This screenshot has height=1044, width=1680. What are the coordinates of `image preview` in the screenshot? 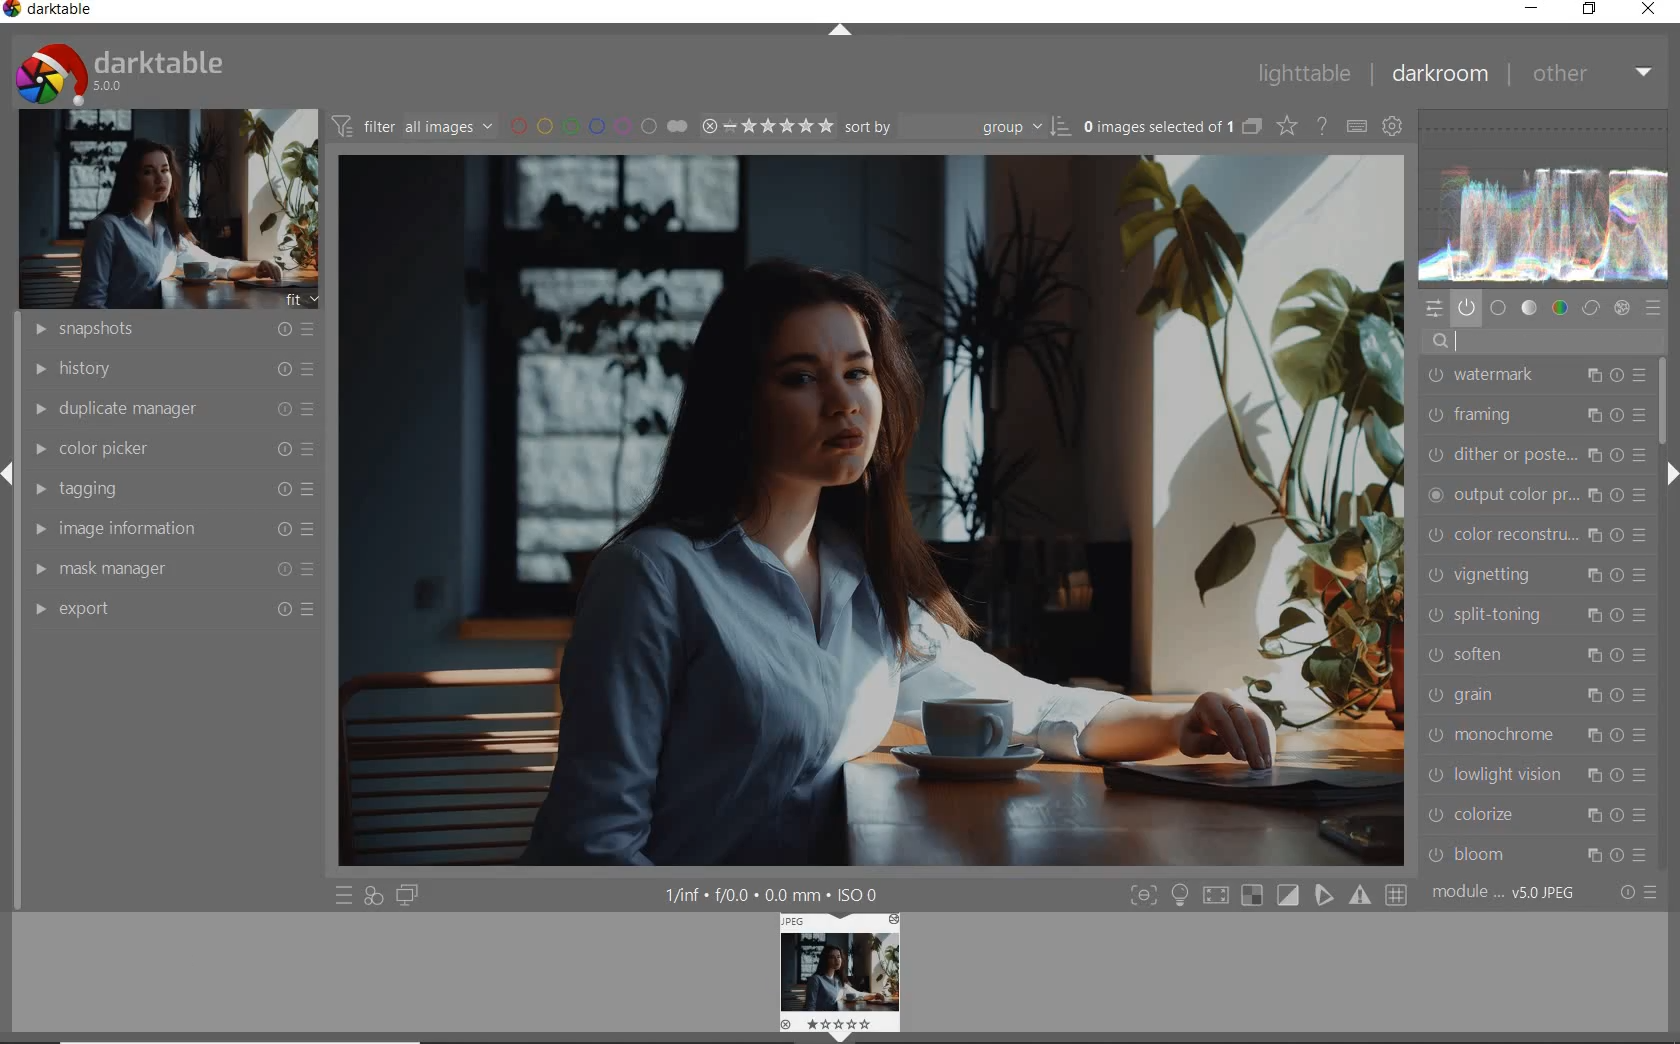 It's located at (841, 978).